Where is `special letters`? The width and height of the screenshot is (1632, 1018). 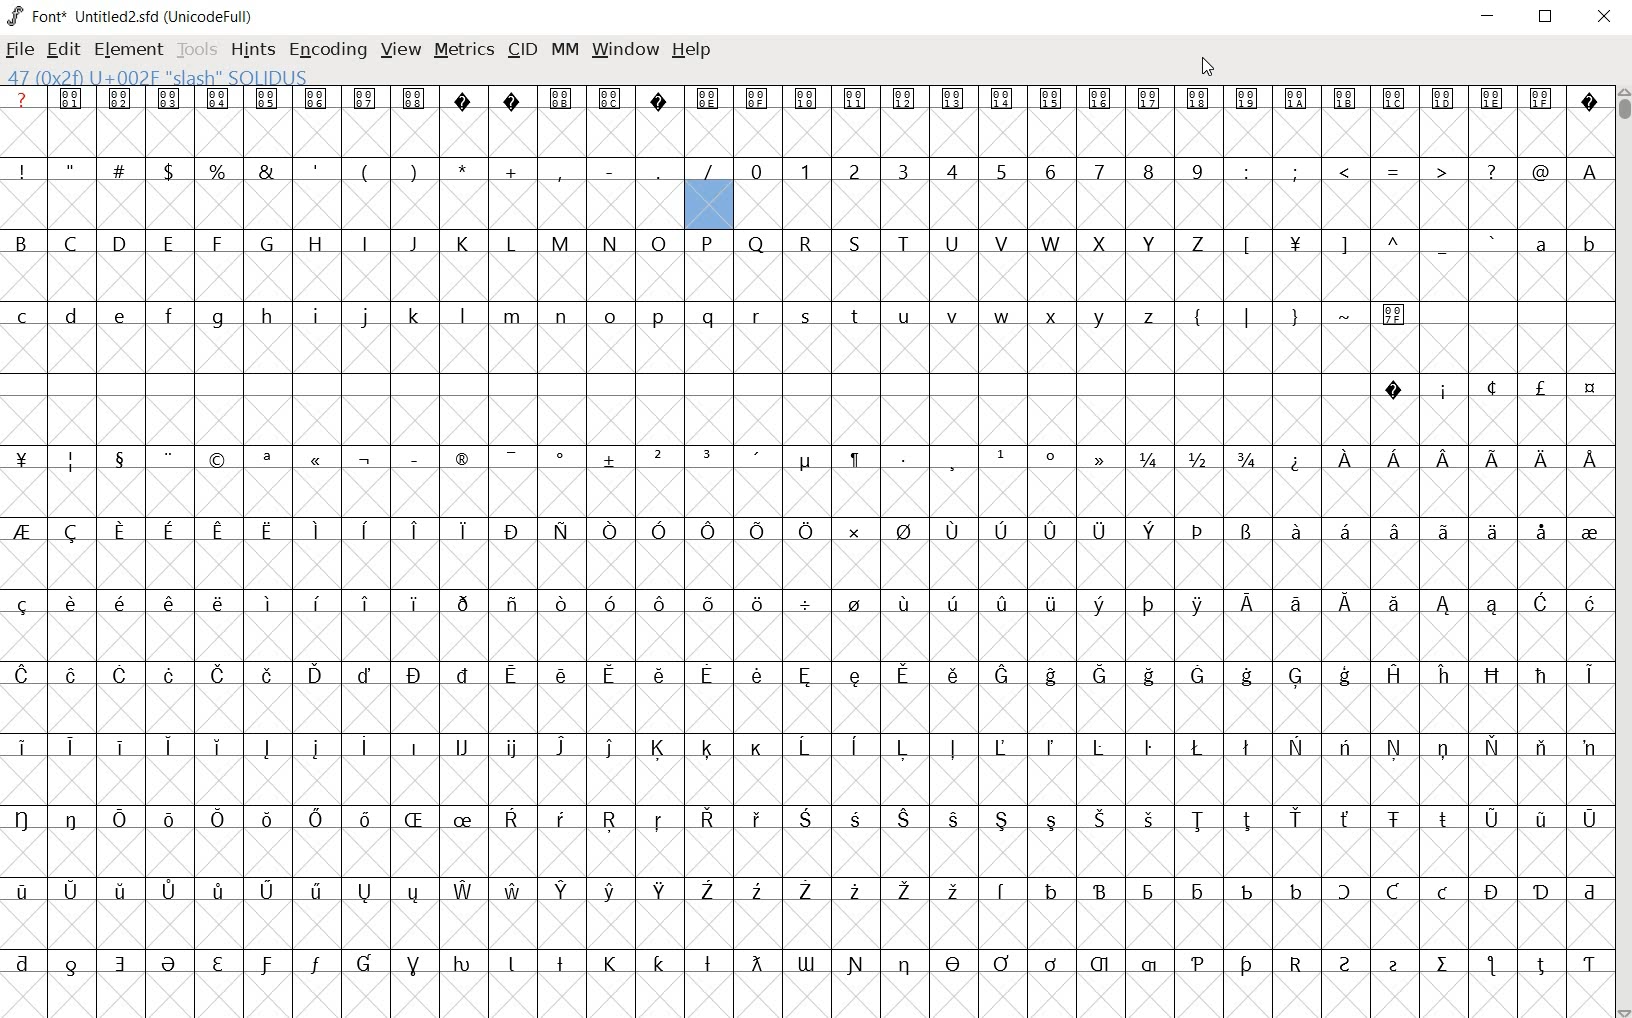 special letters is located at coordinates (804, 817).